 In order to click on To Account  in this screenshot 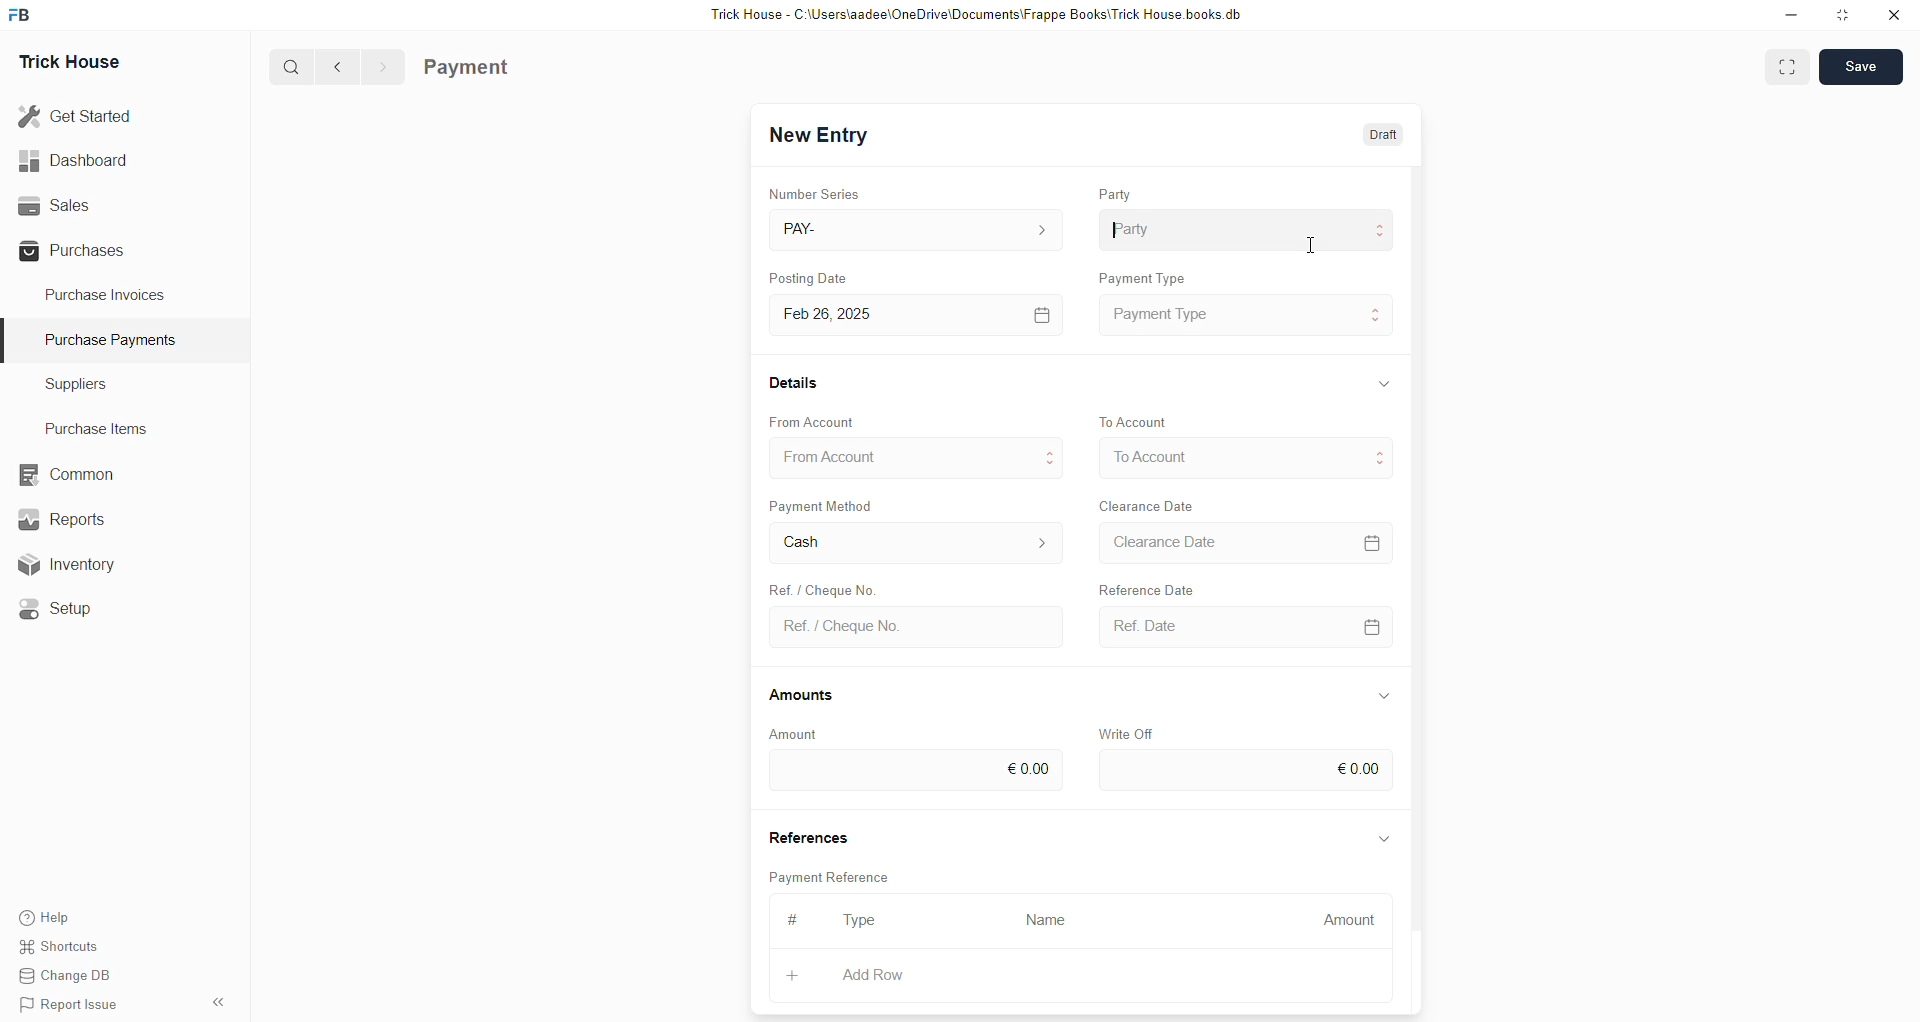, I will do `click(1242, 459)`.